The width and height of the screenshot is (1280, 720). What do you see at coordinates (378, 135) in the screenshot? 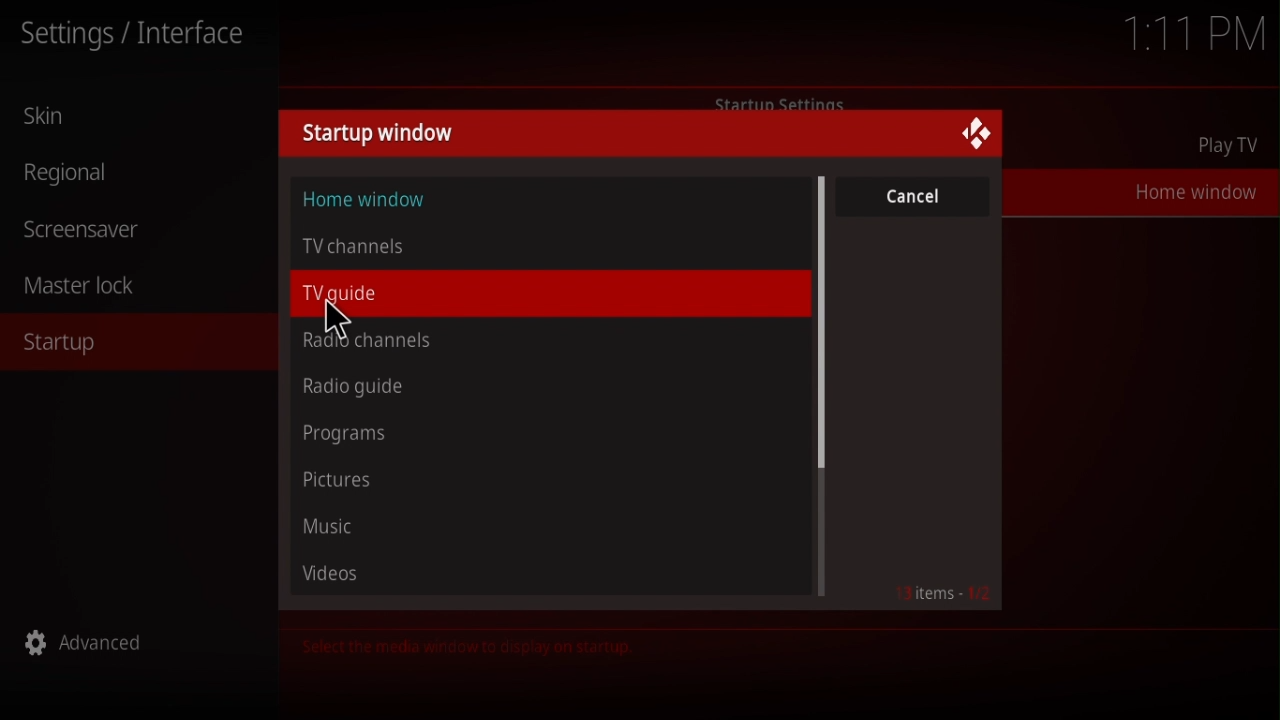
I see `Startup window` at bounding box center [378, 135].